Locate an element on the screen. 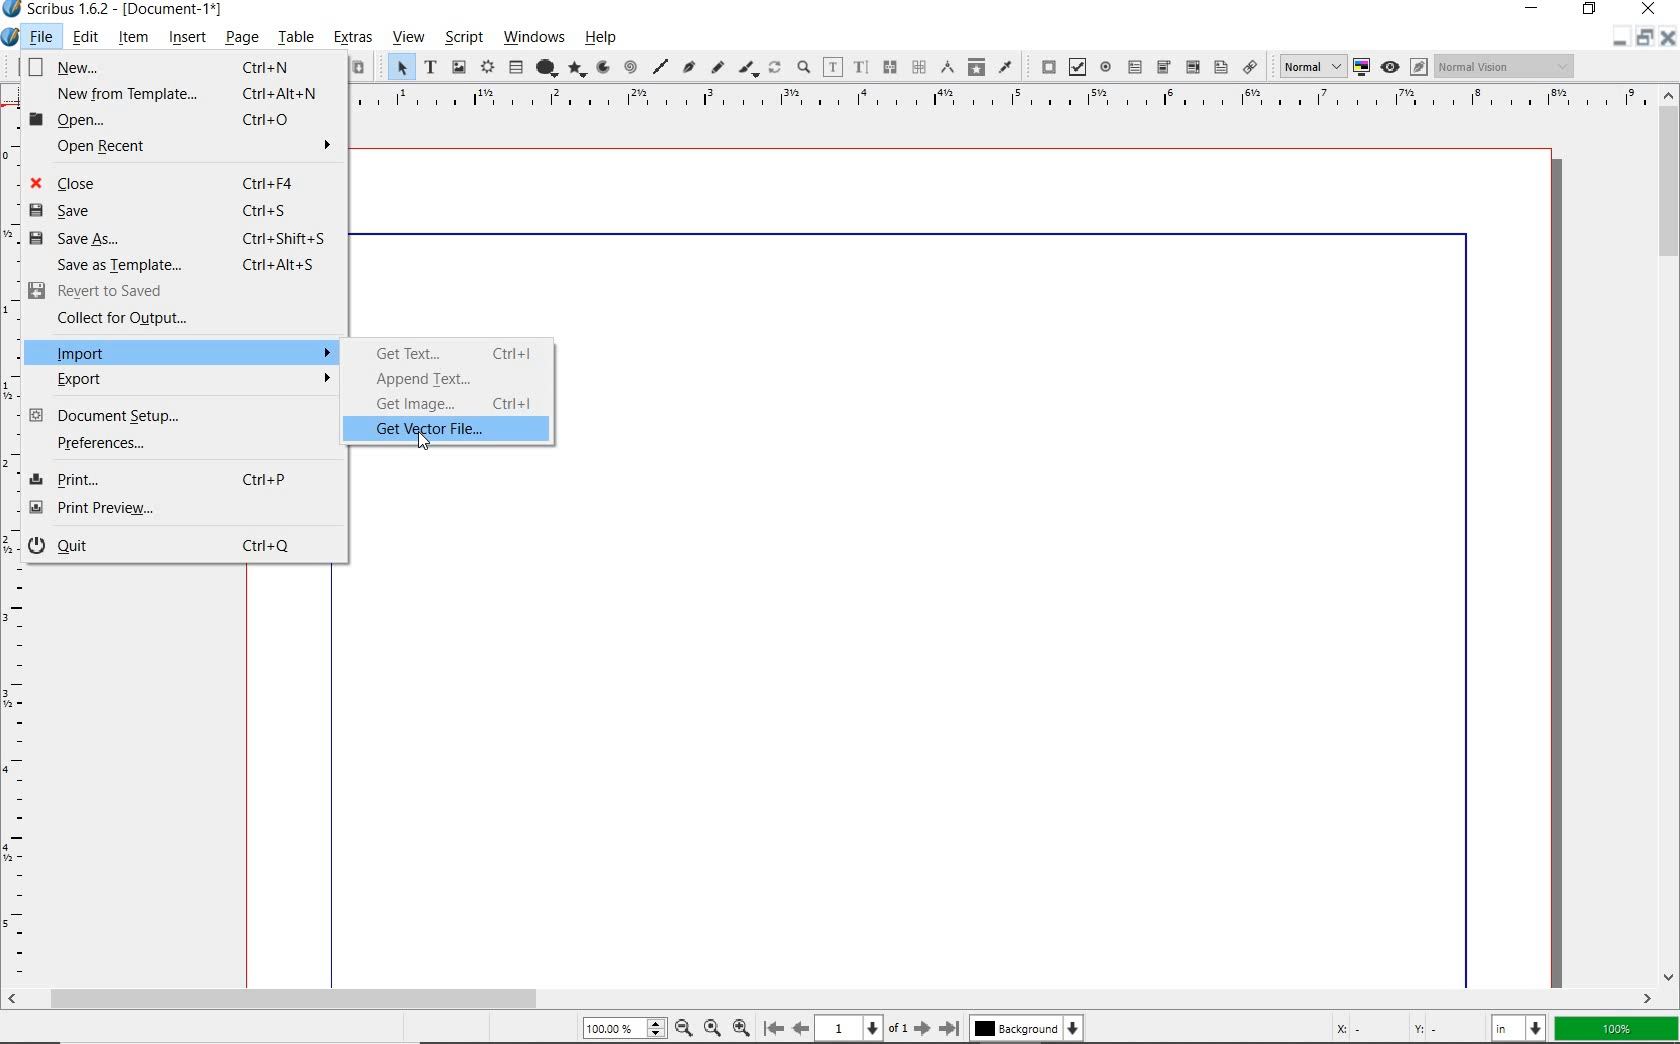 The height and width of the screenshot is (1044, 1680). spiral is located at coordinates (632, 67).